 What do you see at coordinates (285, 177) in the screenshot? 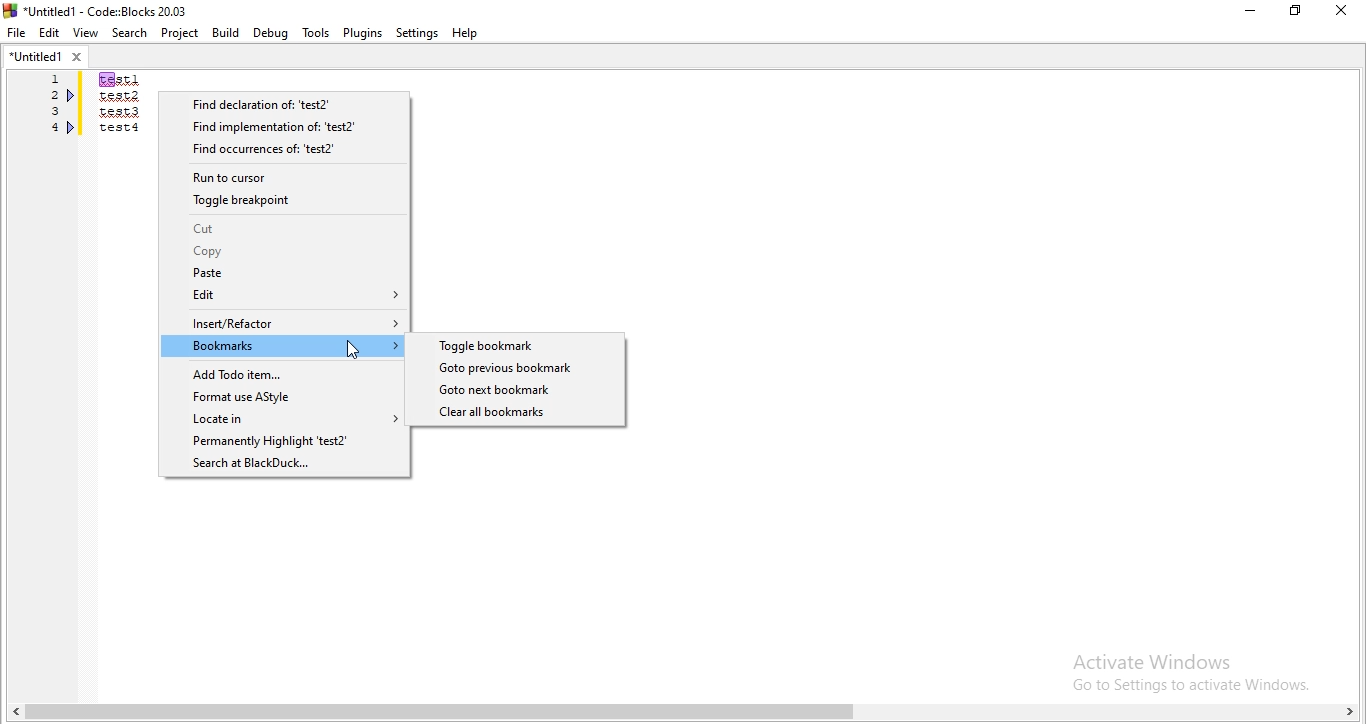
I see `Run to cursor` at bounding box center [285, 177].